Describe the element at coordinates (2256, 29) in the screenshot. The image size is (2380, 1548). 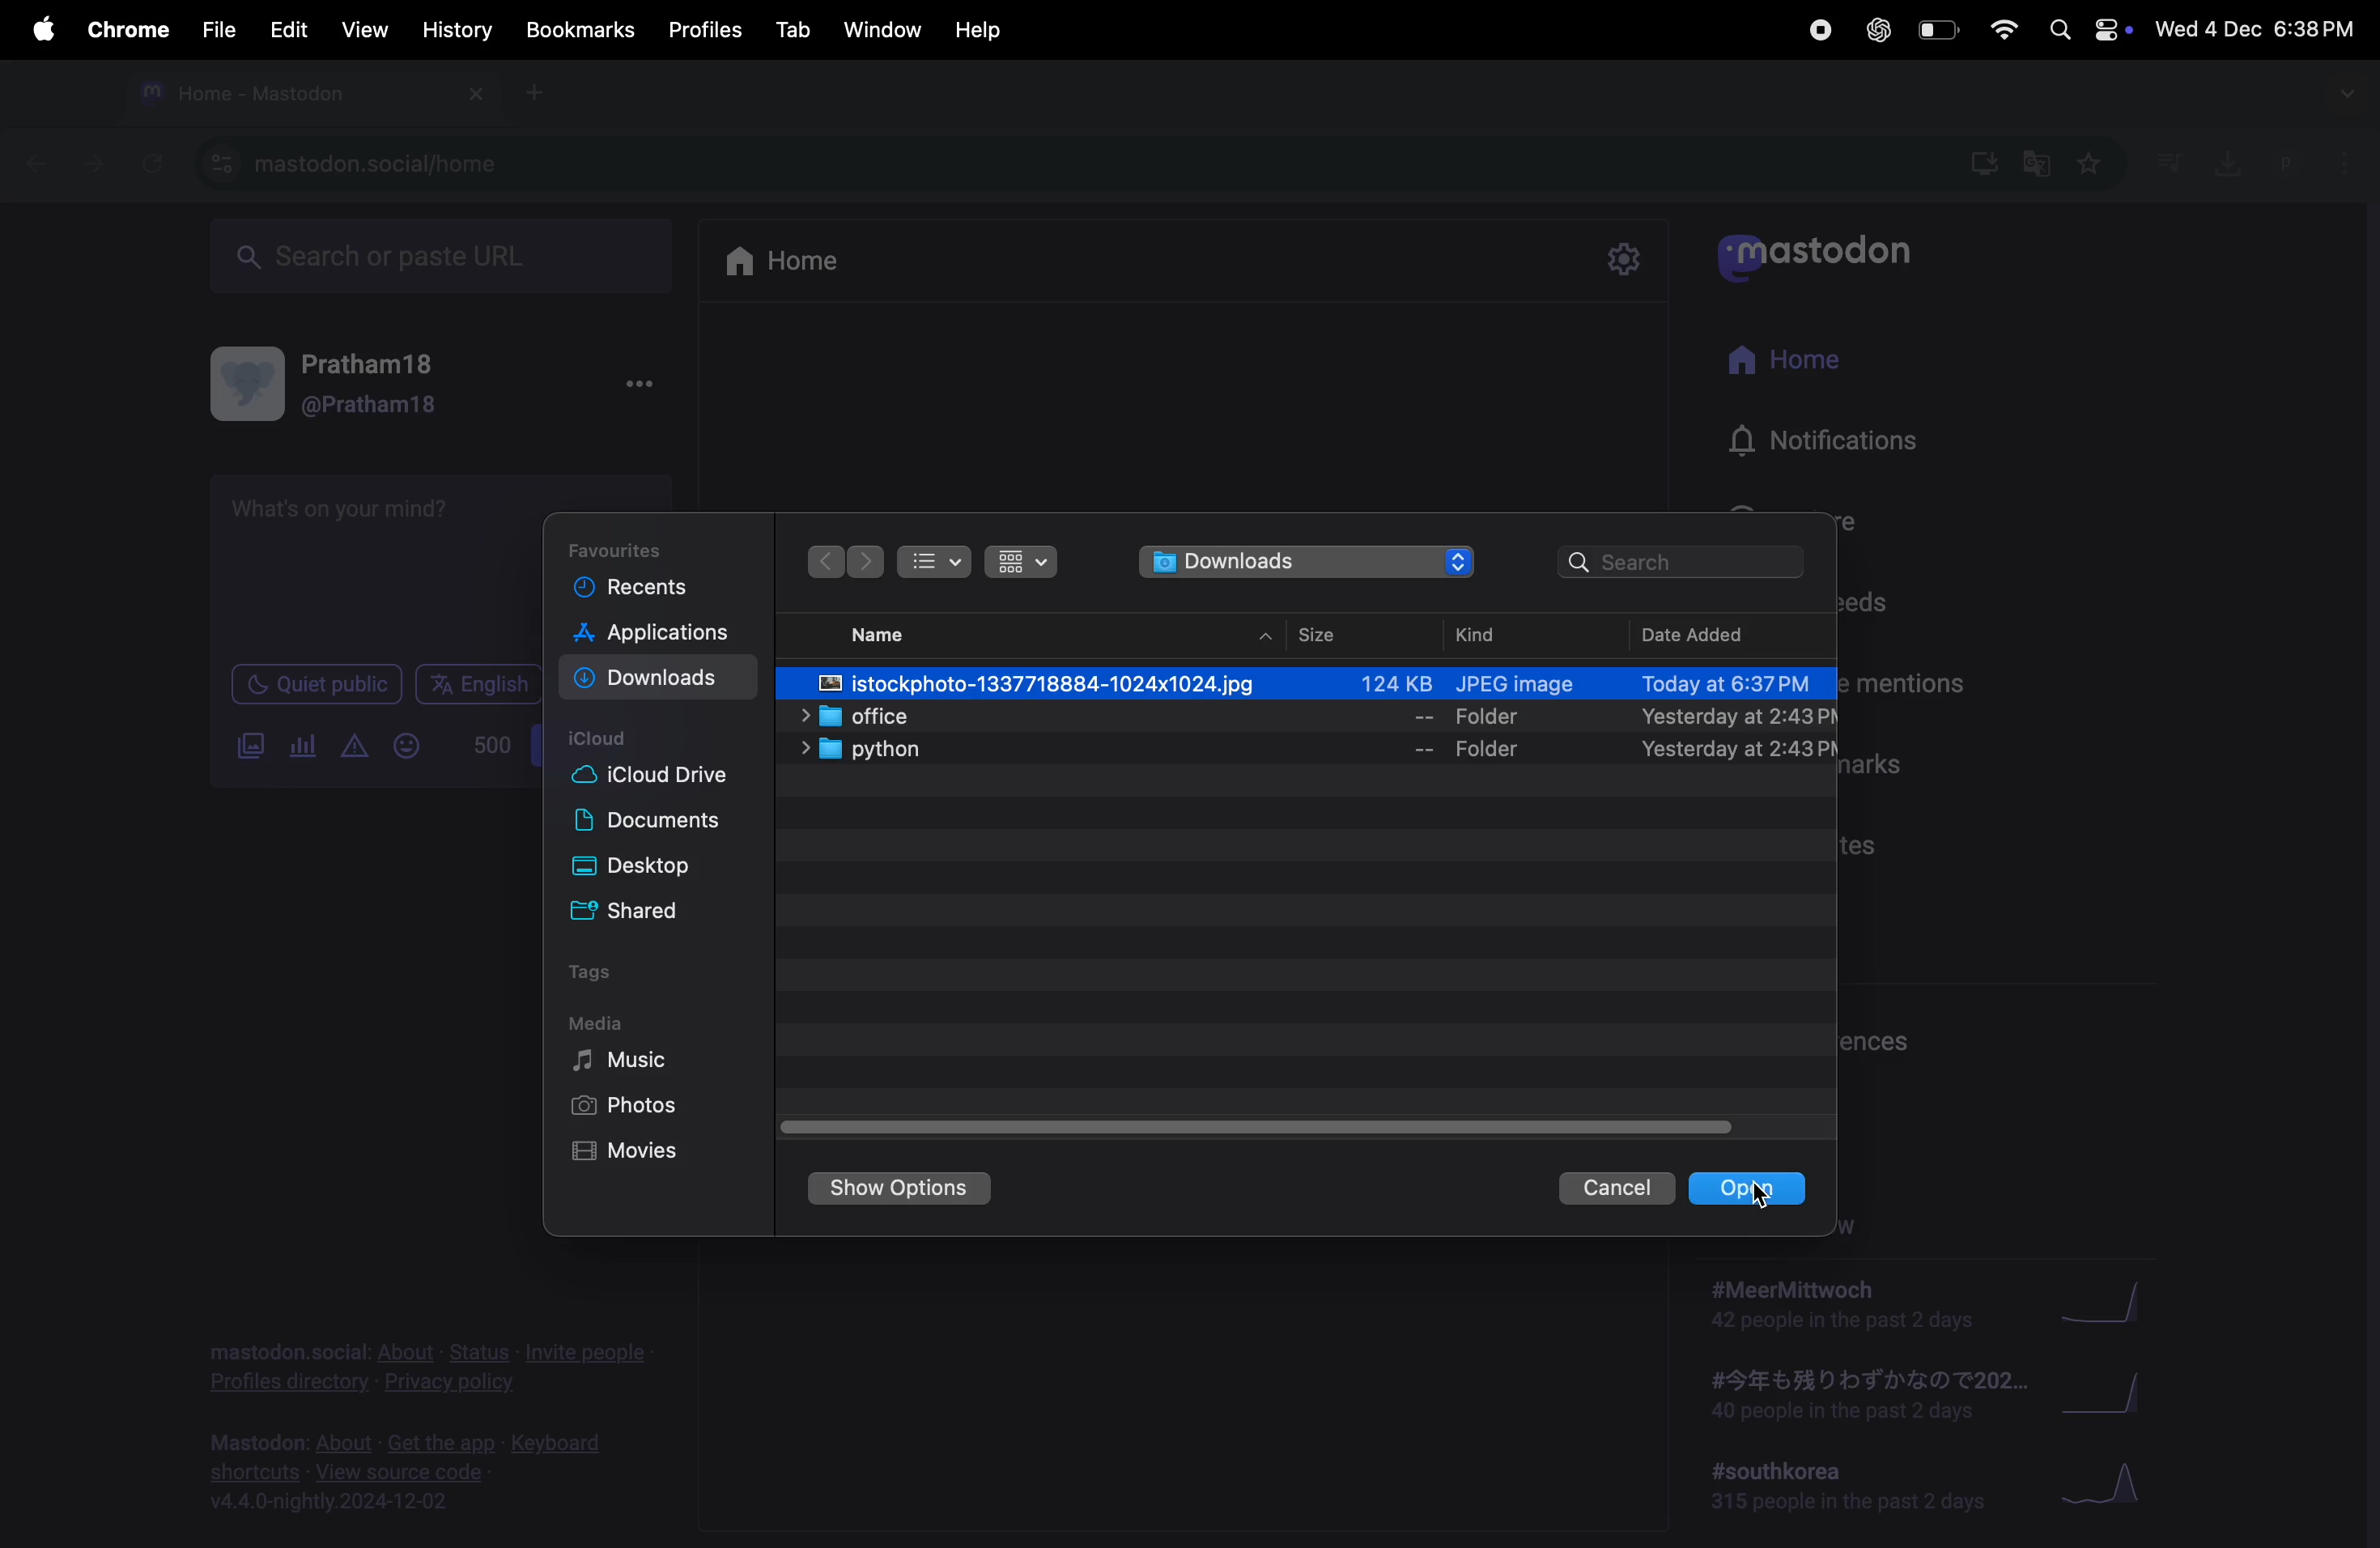
I see `date and time` at that location.